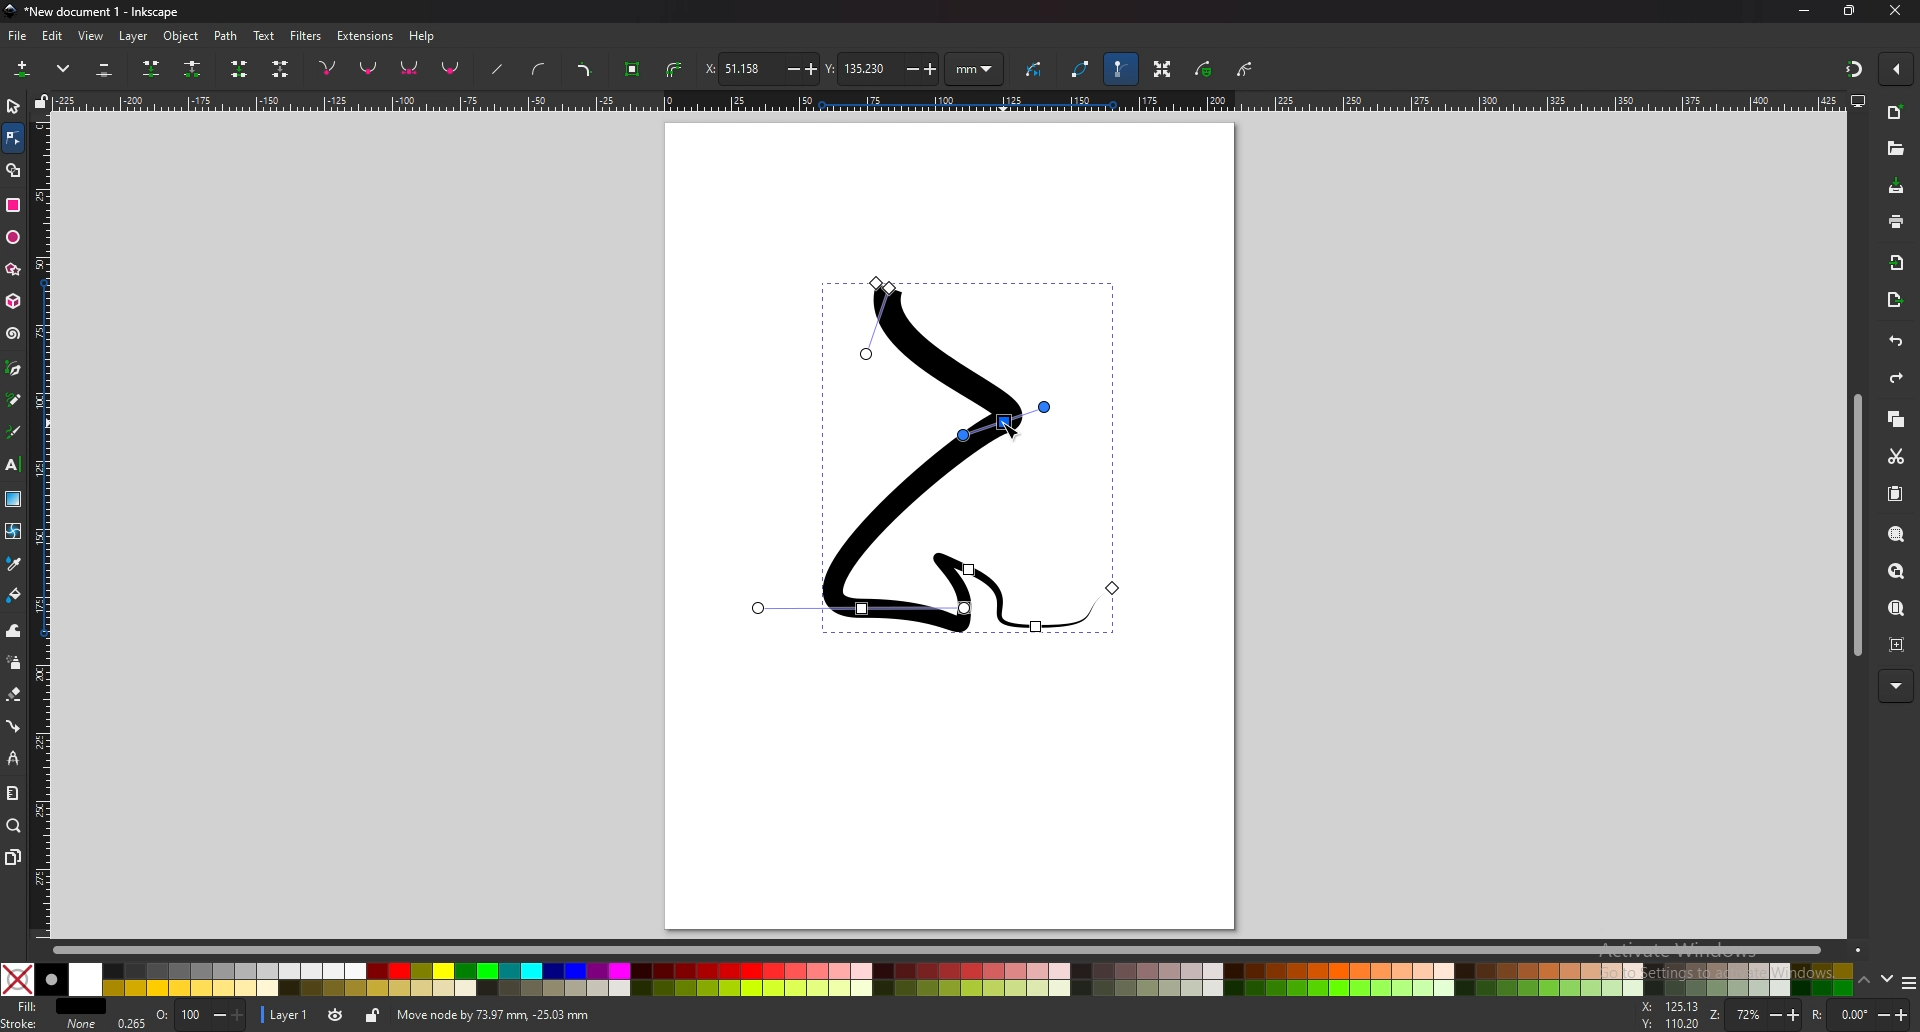 Image resolution: width=1920 pixels, height=1032 pixels. I want to click on scroll bar, so click(938, 951).